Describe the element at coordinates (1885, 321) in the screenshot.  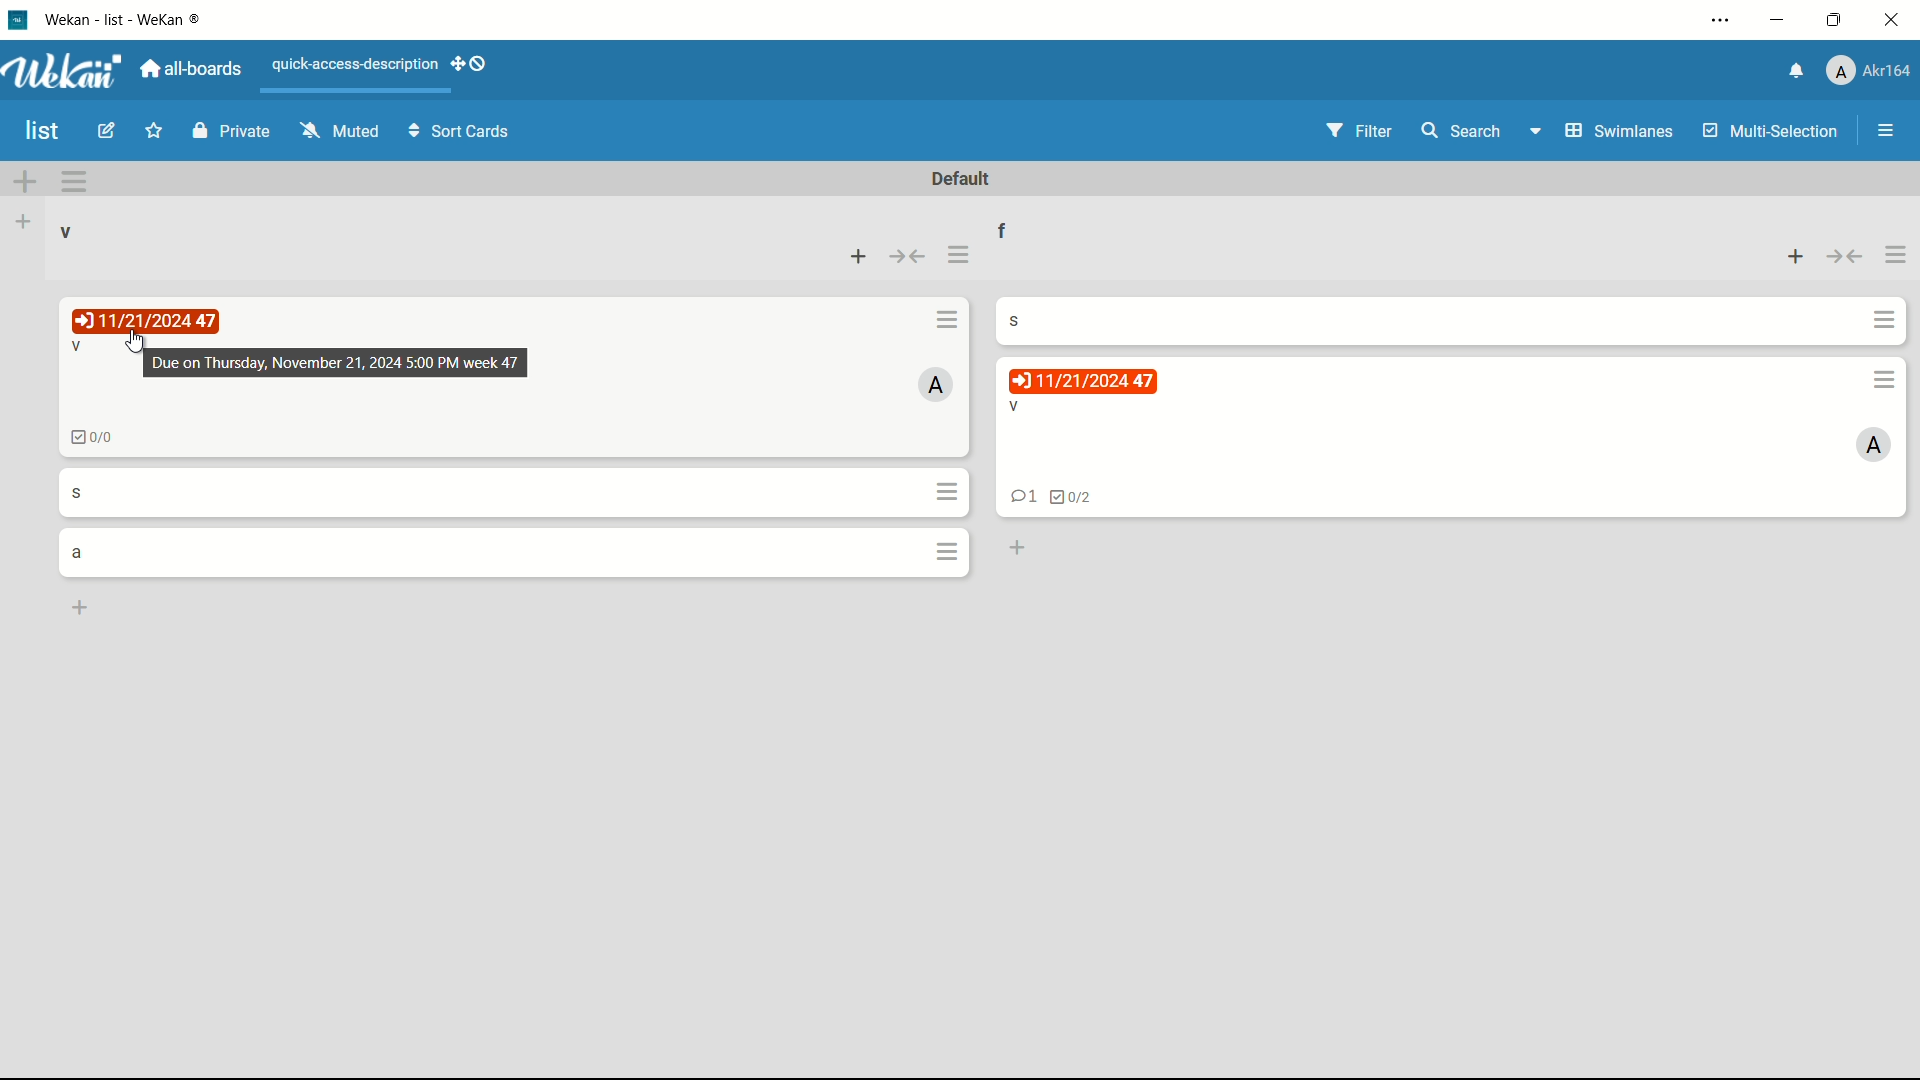
I see `card actions` at that location.